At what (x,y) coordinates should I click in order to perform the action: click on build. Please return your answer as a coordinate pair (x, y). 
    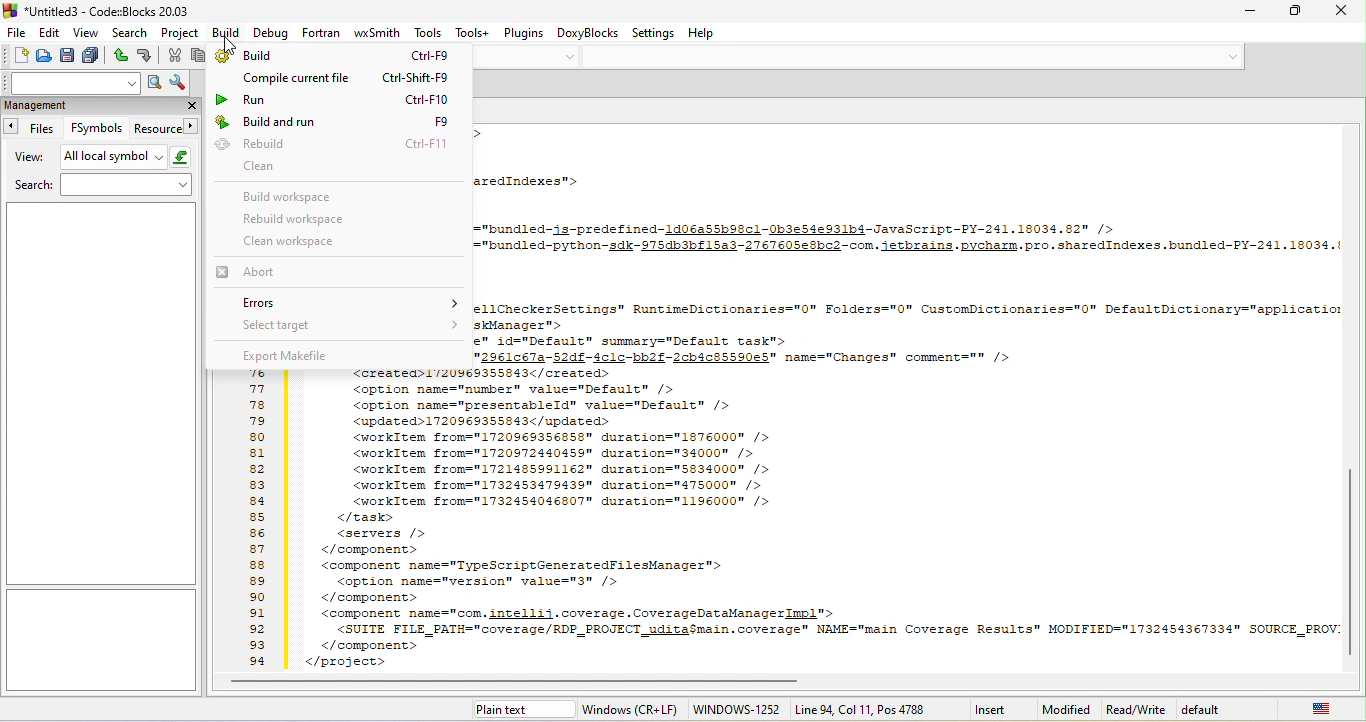
    Looking at the image, I should click on (223, 32).